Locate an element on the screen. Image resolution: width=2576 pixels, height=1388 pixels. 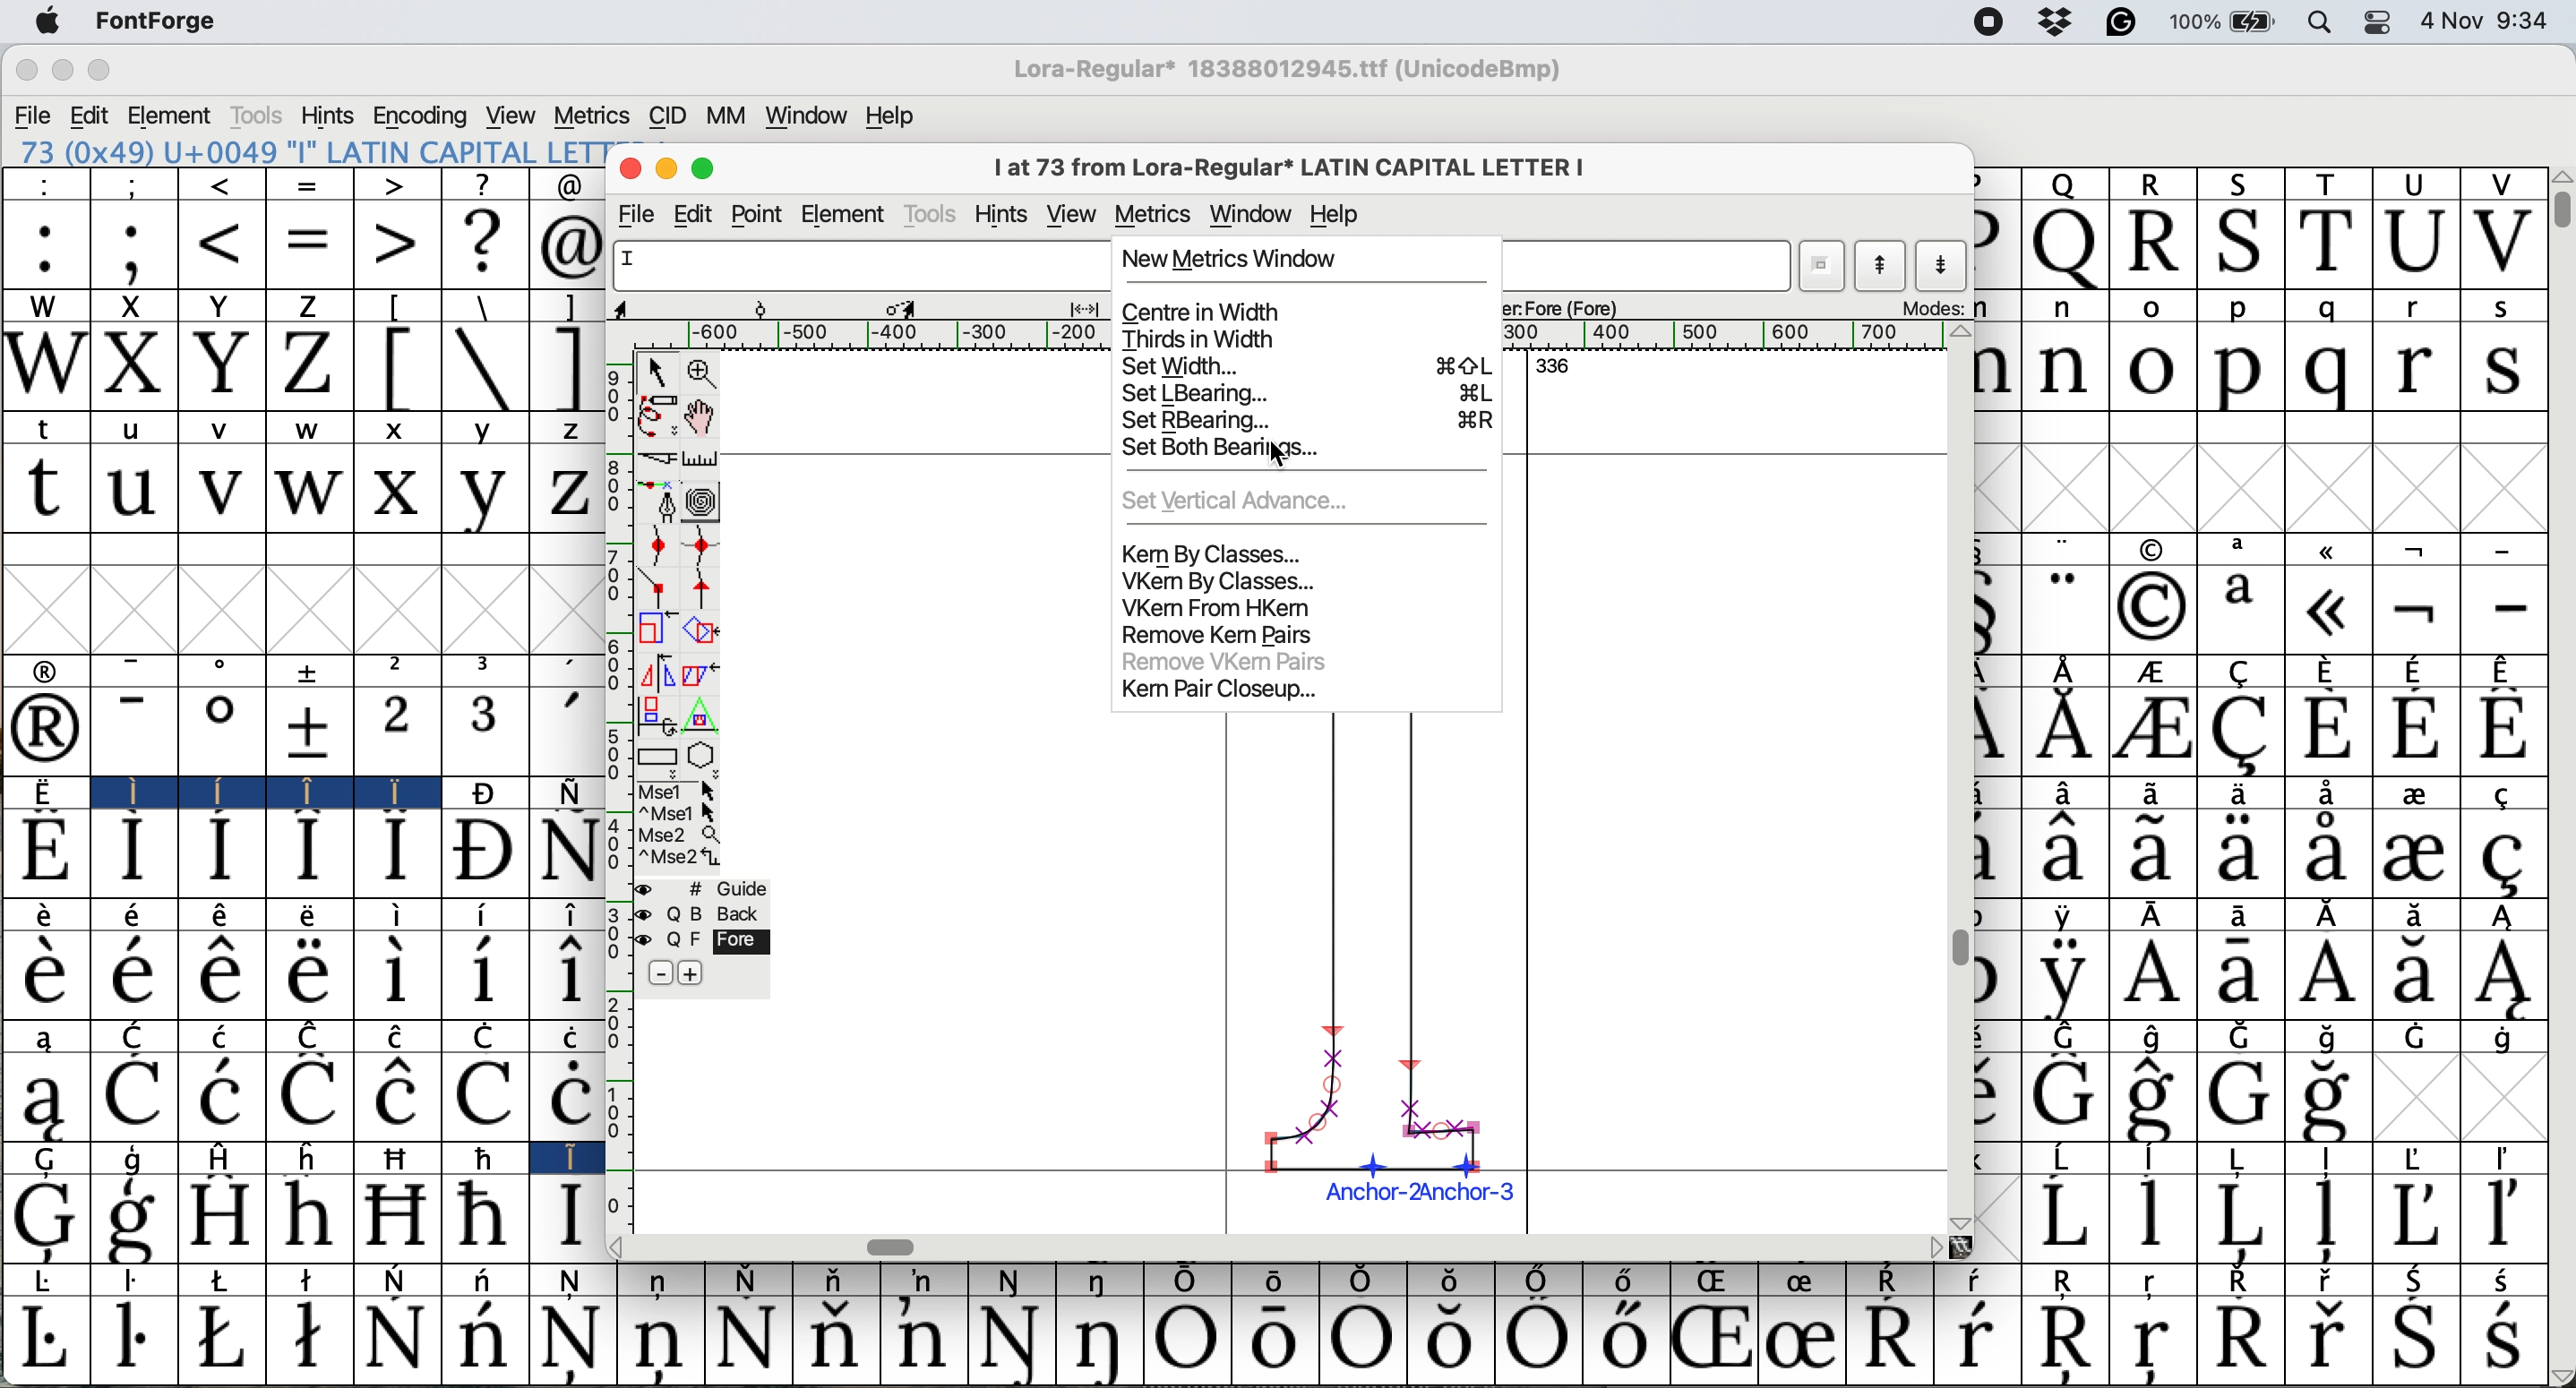
Symbol is located at coordinates (392, 1337).